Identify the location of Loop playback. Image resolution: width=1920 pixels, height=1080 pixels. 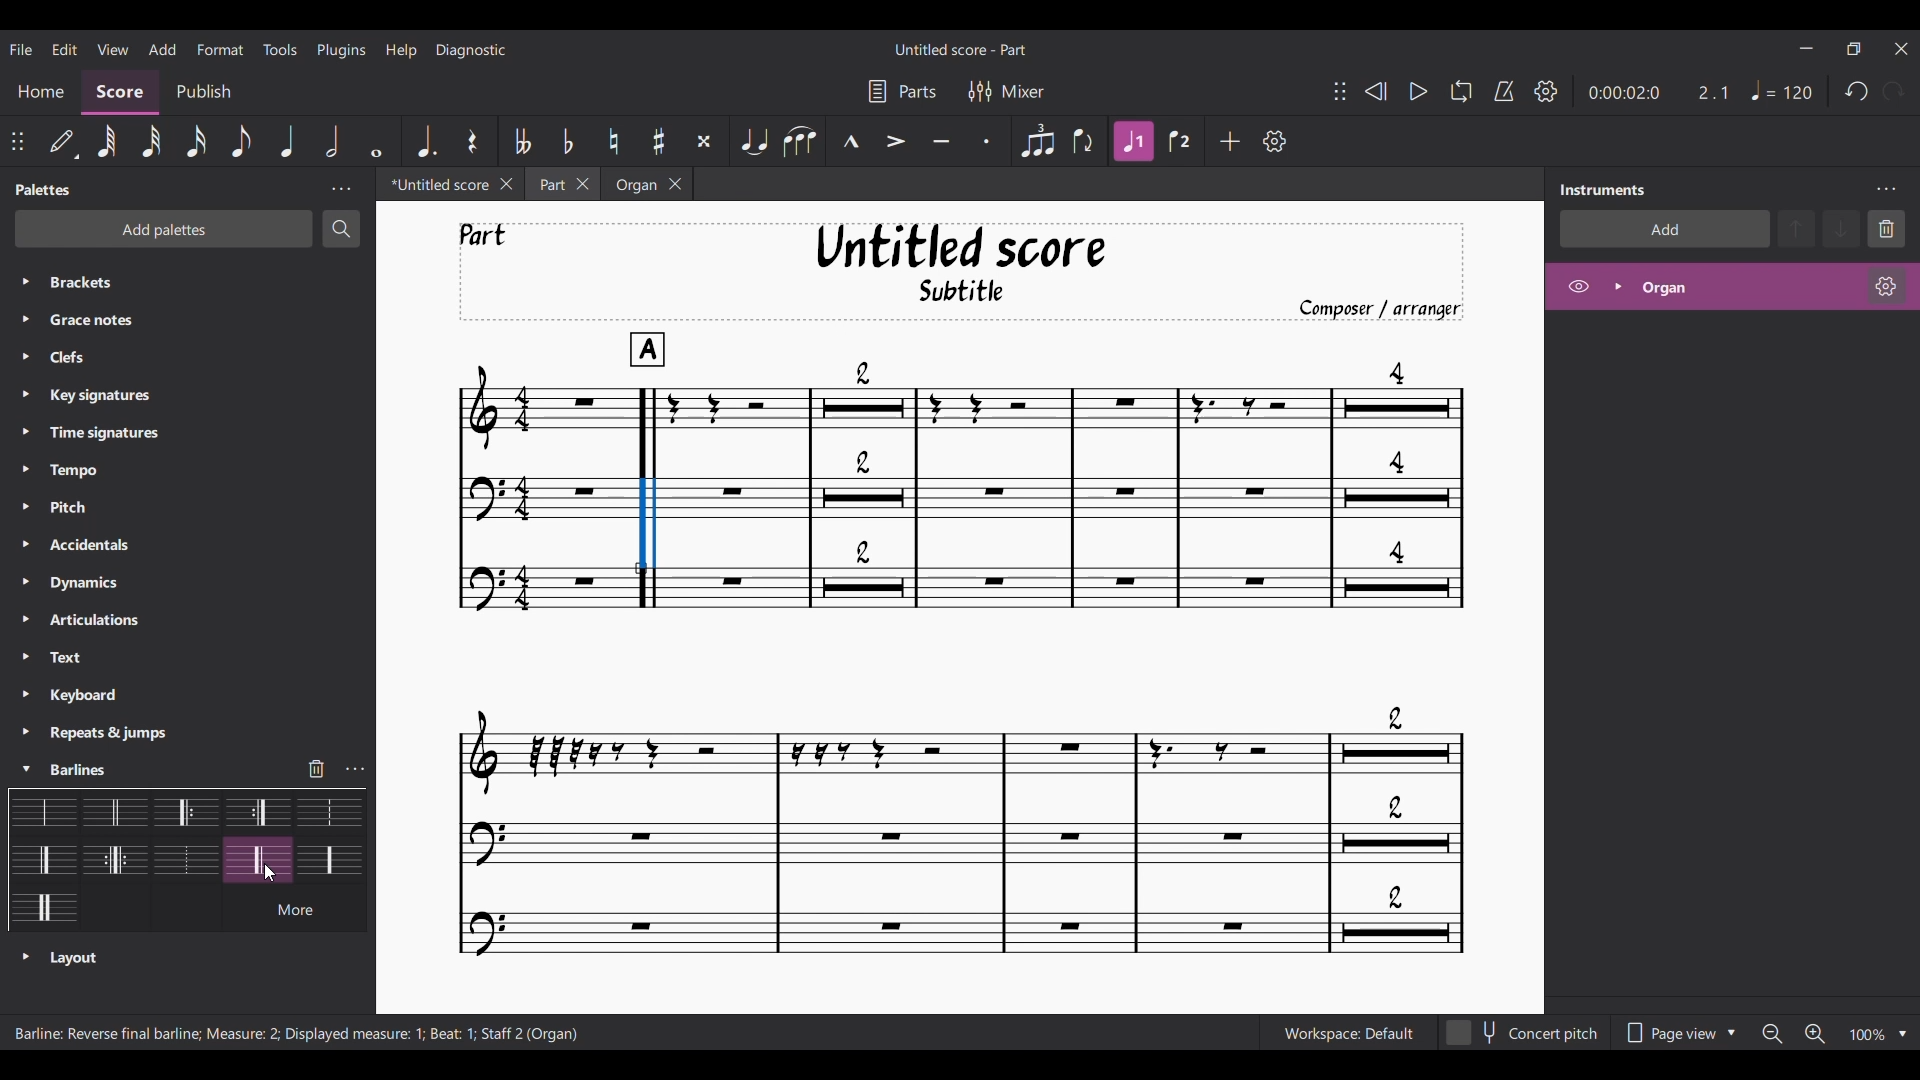
(1461, 91).